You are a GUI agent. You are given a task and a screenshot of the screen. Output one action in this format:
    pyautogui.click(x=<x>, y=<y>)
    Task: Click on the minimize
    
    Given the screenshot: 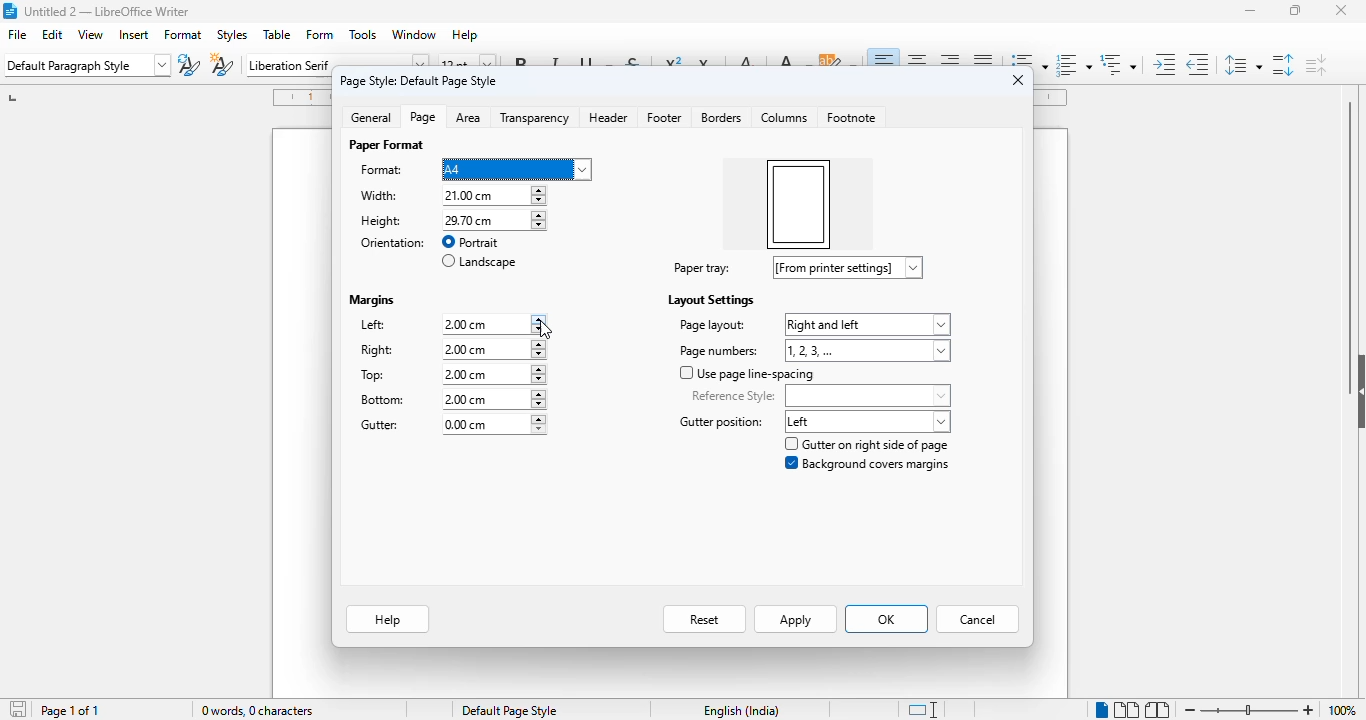 What is the action you would take?
    pyautogui.click(x=1251, y=11)
    